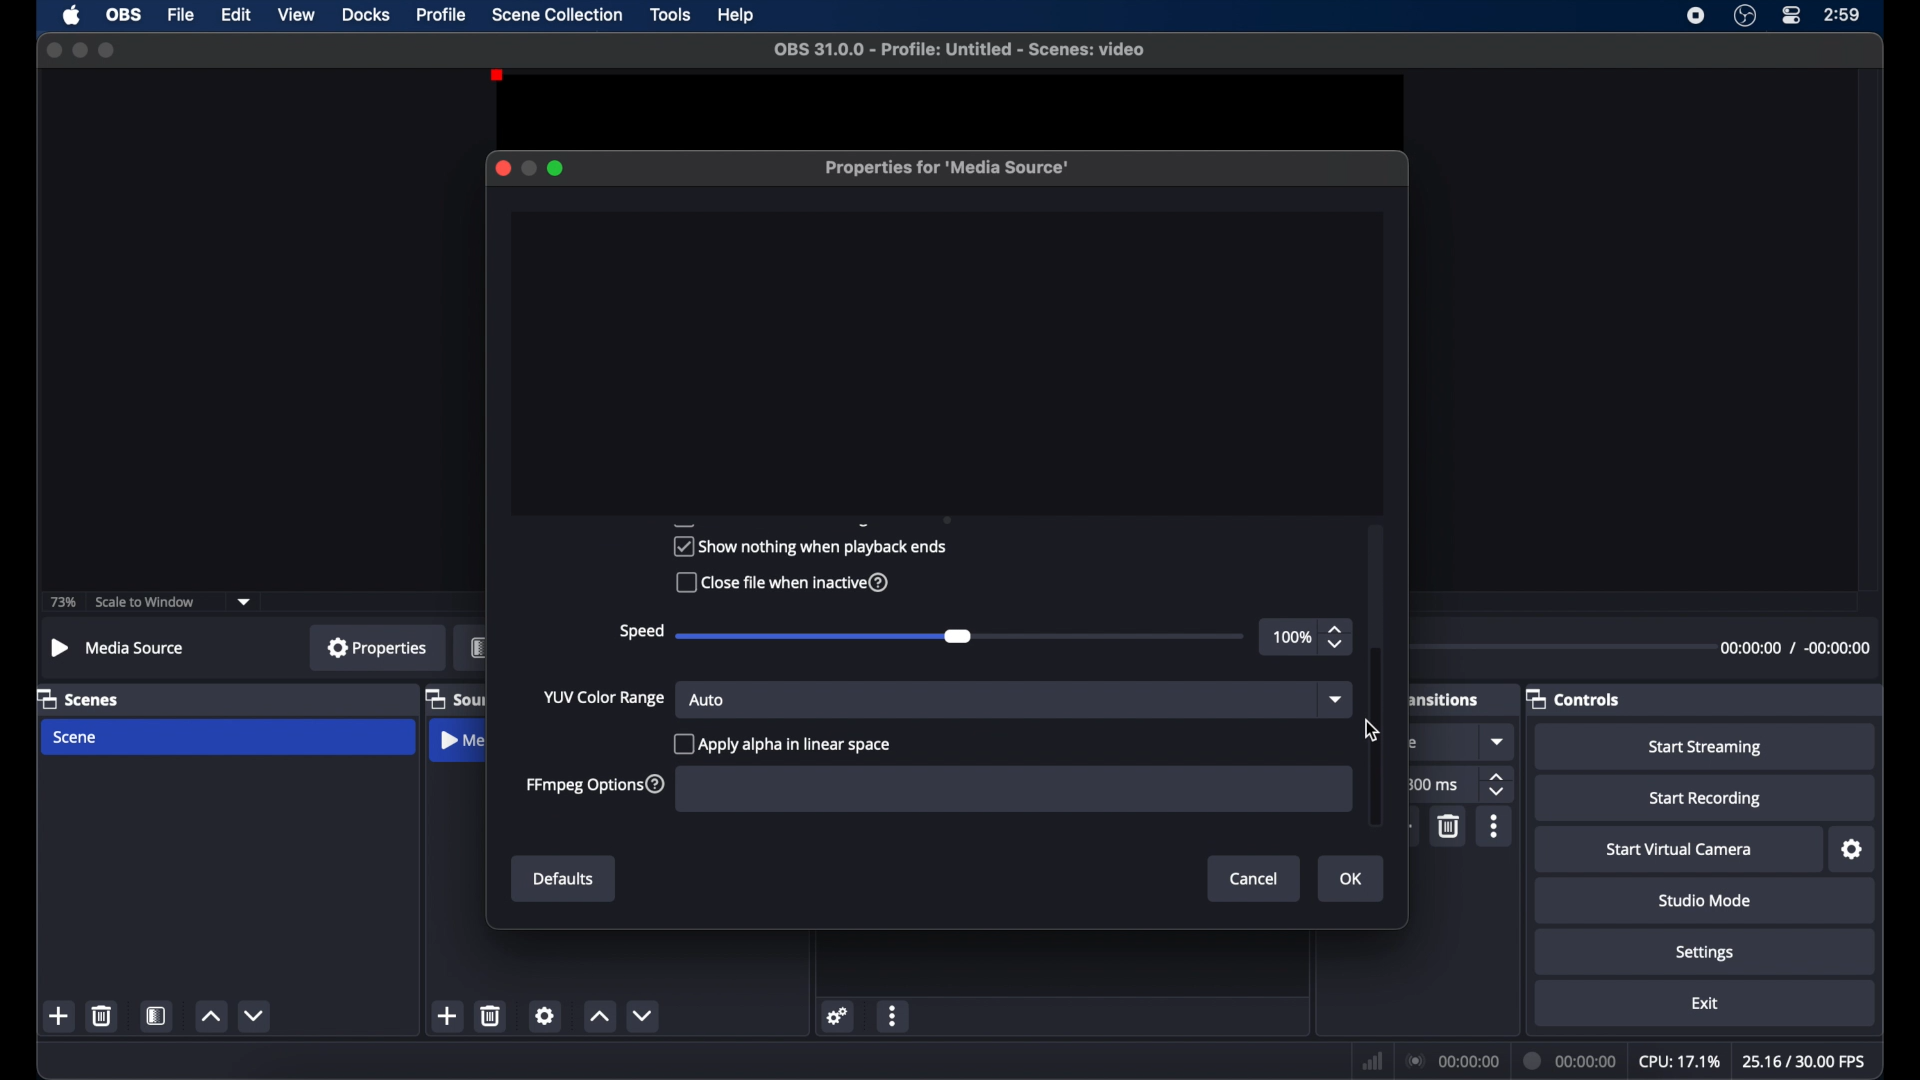 The width and height of the screenshot is (1920, 1080). What do you see at coordinates (211, 1017) in the screenshot?
I see `increment` at bounding box center [211, 1017].